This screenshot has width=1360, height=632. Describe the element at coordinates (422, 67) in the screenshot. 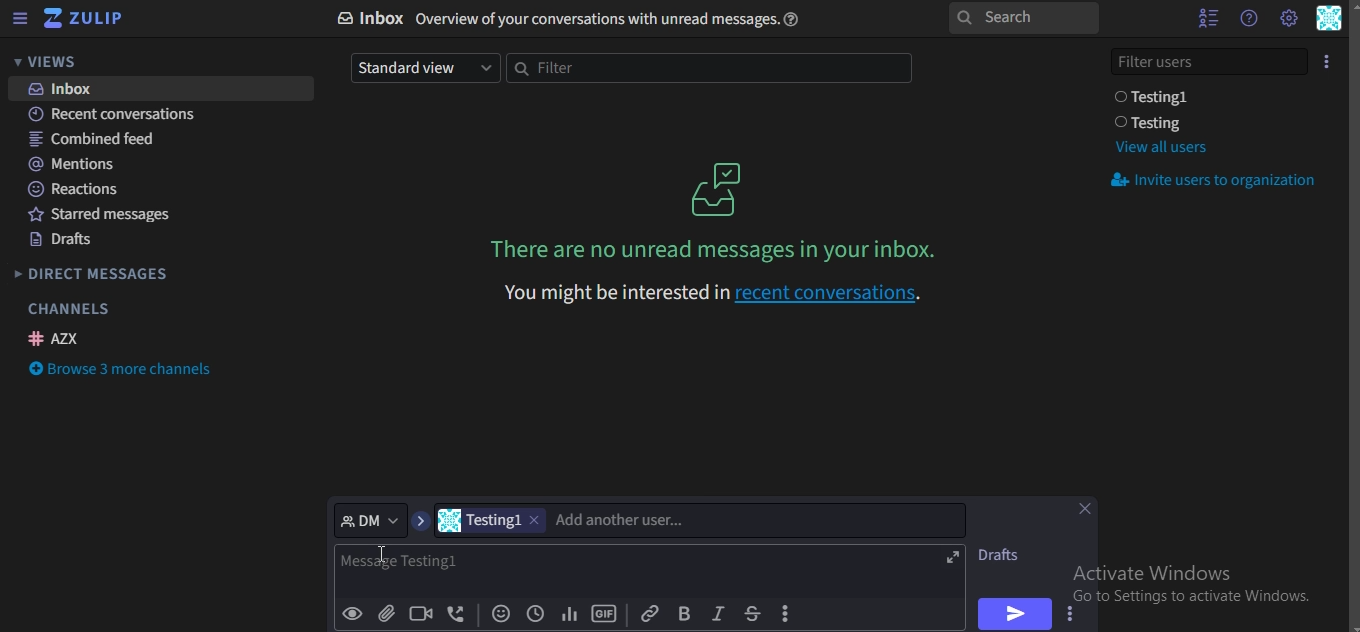

I see `standard view` at that location.